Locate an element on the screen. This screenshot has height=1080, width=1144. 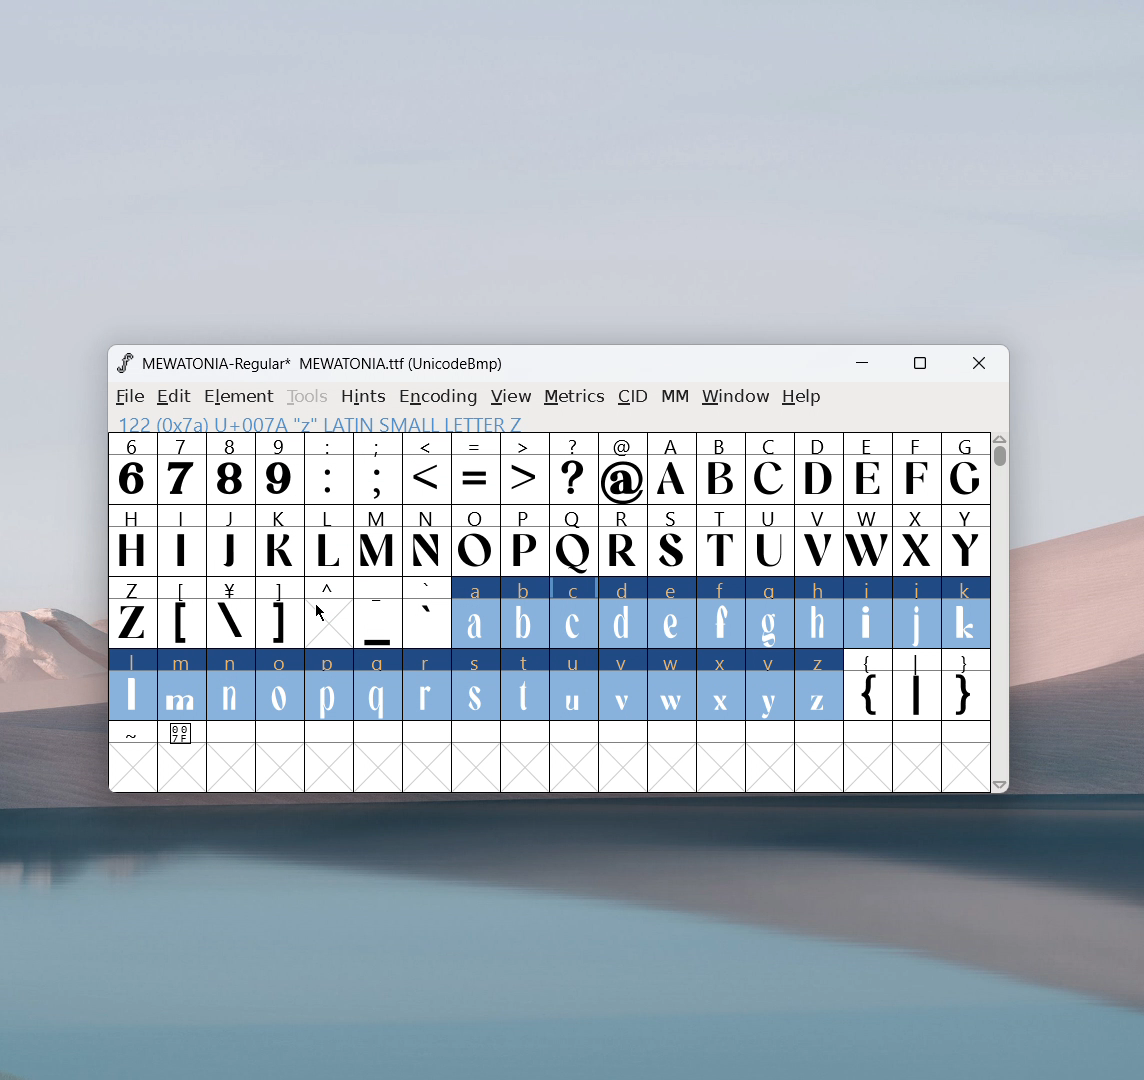
window is located at coordinates (736, 397).